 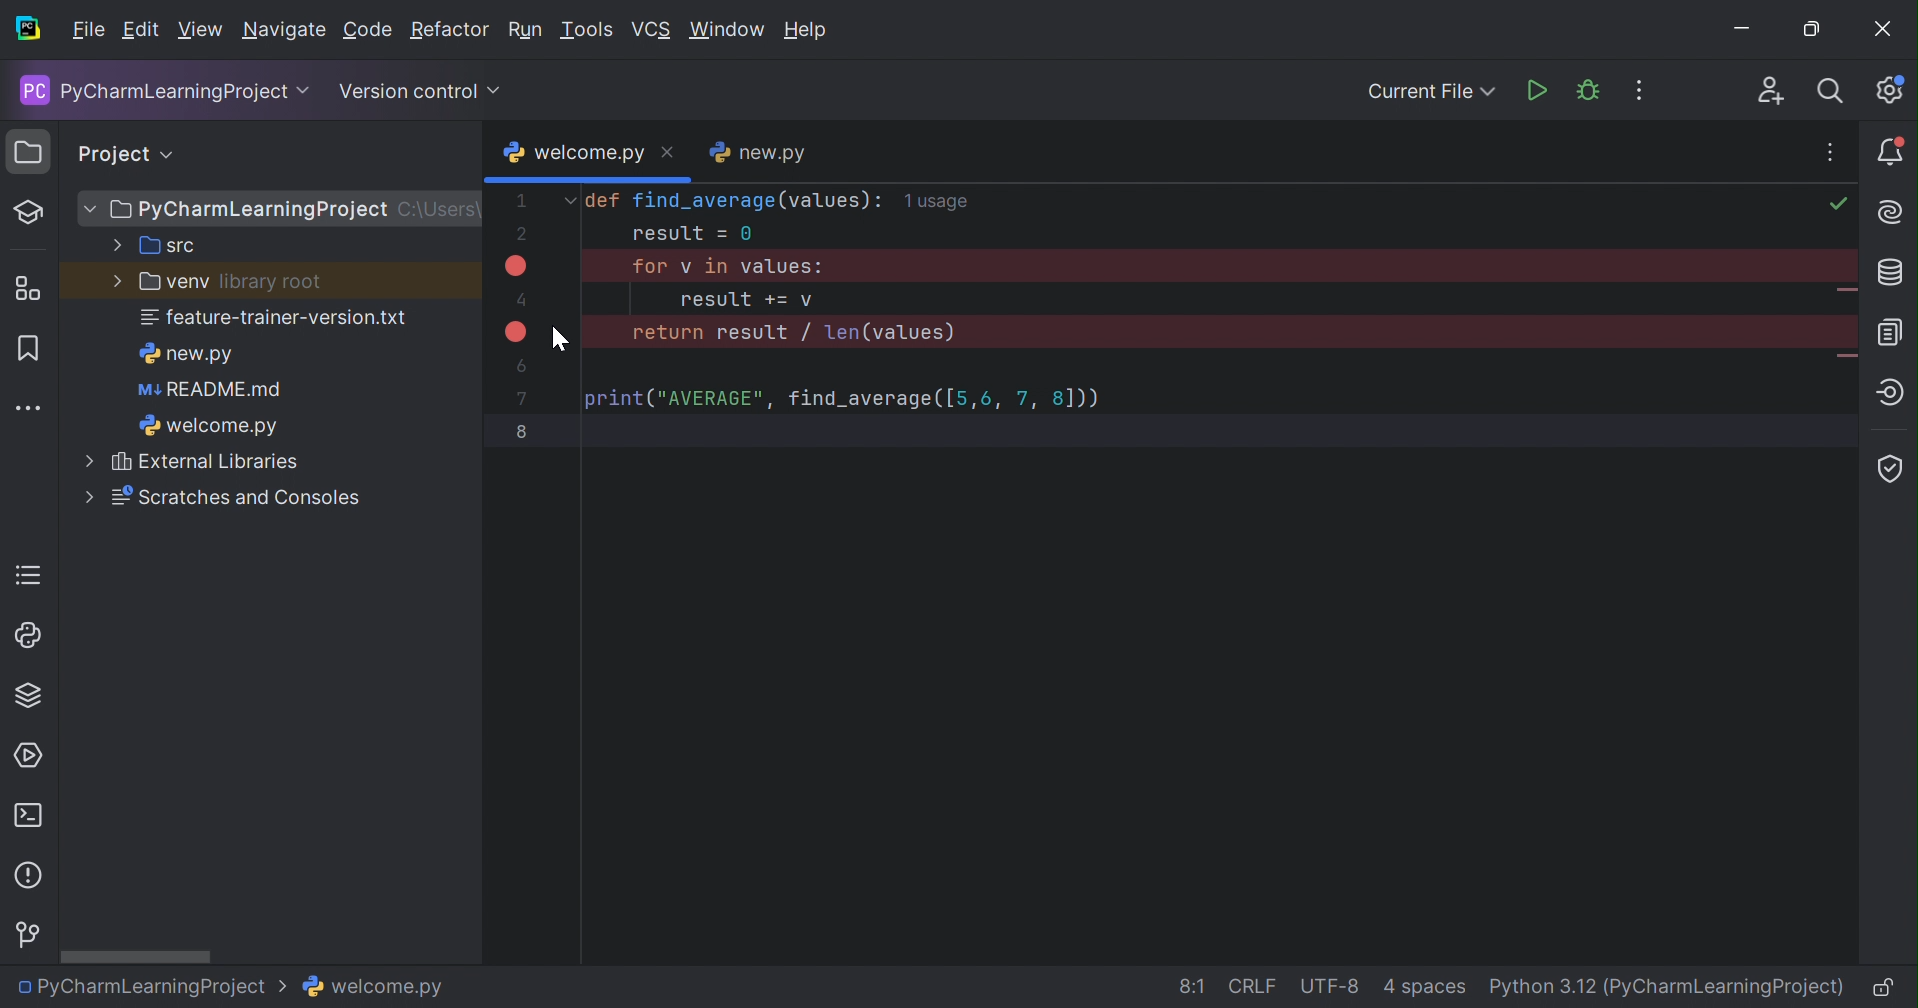 What do you see at coordinates (521, 367) in the screenshot?
I see `6` at bounding box center [521, 367].